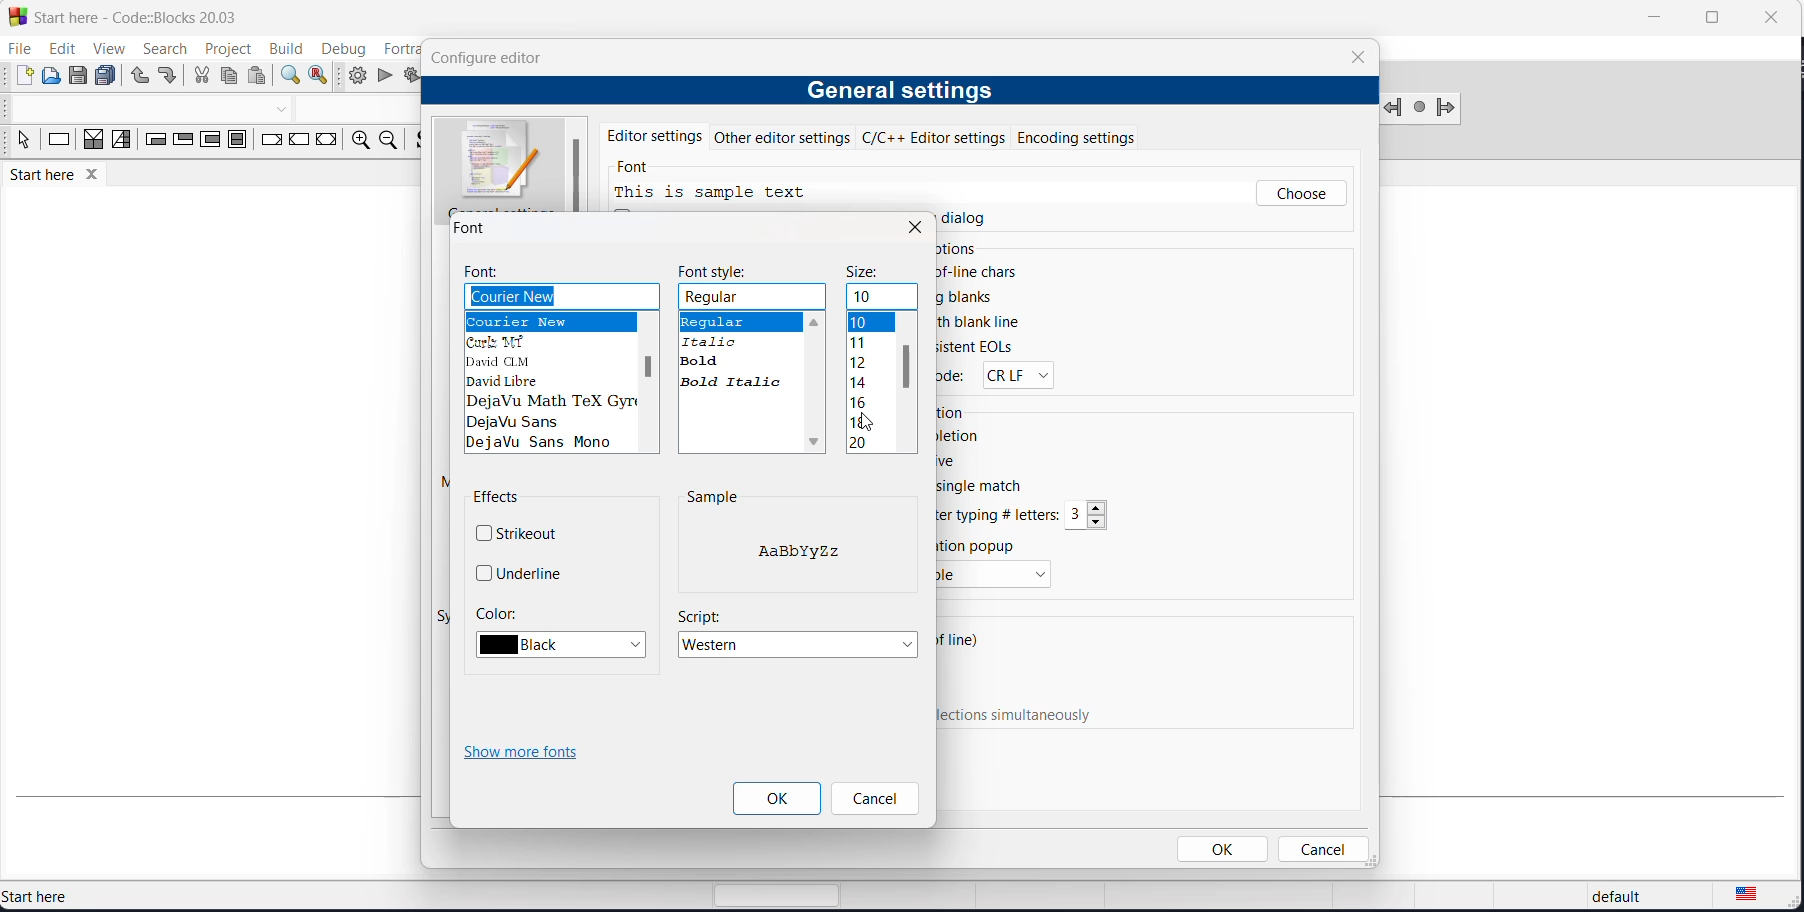  Describe the element at coordinates (18, 49) in the screenshot. I see `file` at that location.